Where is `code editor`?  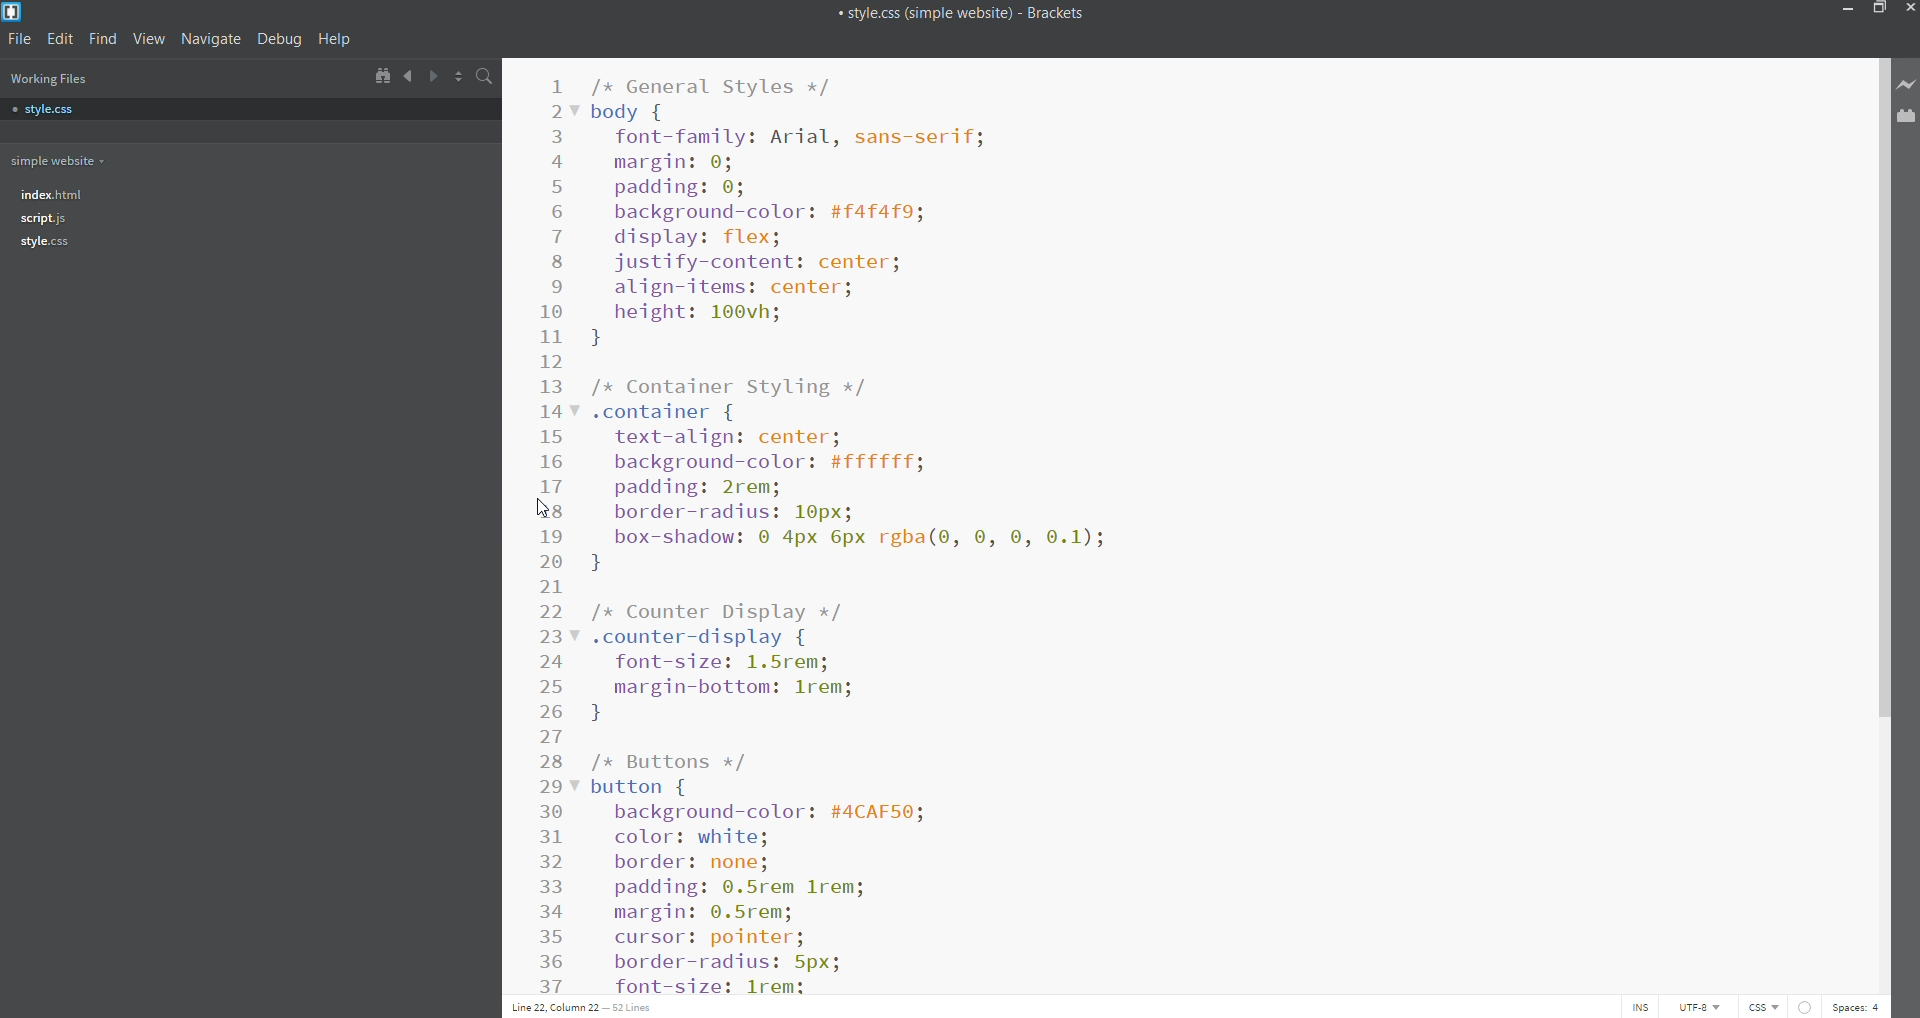
code editor is located at coordinates (1222, 530).